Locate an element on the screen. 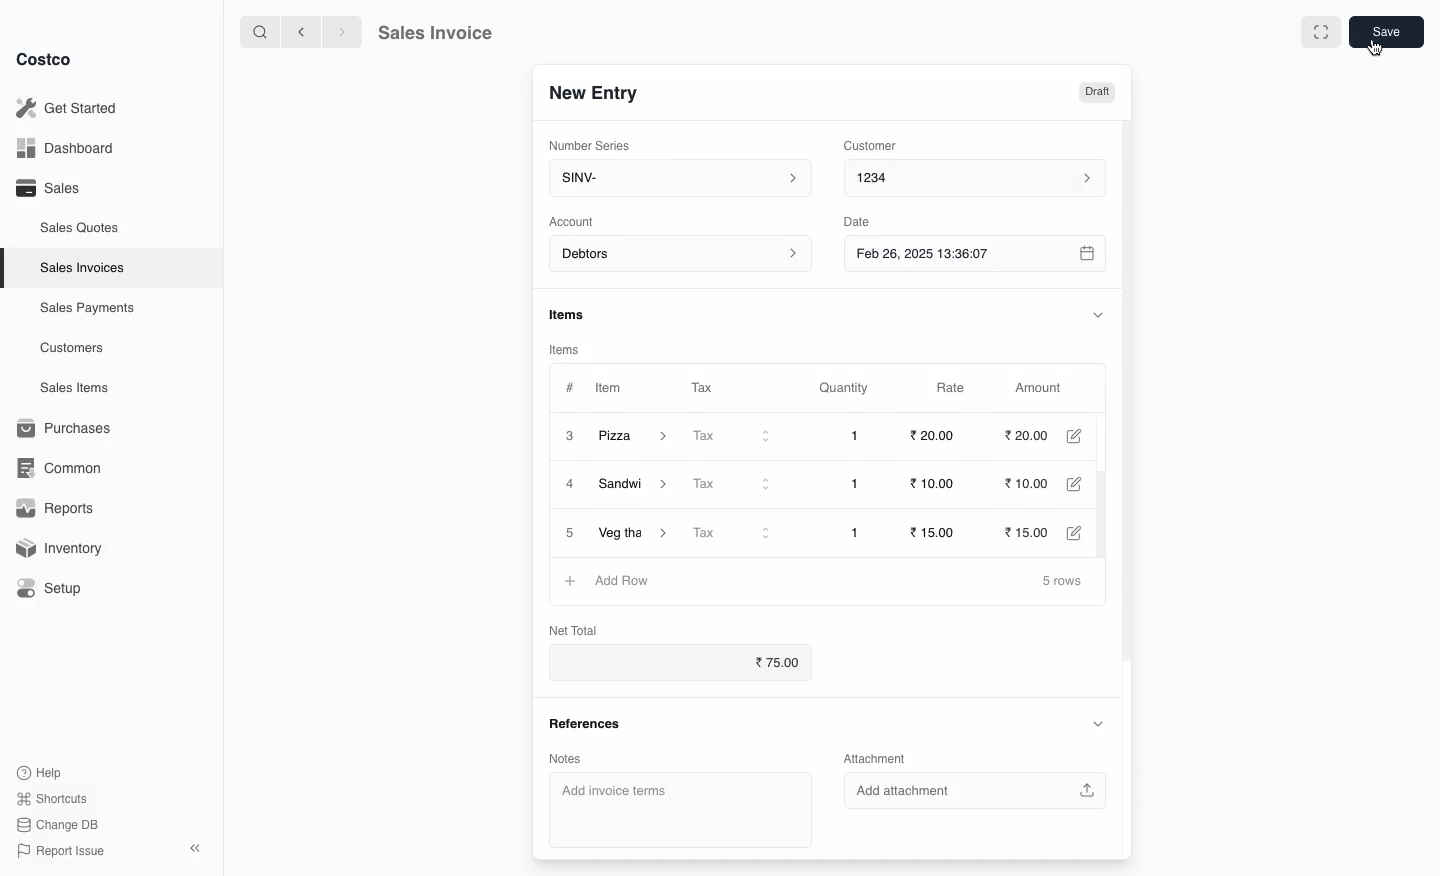 The height and width of the screenshot is (876, 1440). Notes is located at coordinates (564, 757).